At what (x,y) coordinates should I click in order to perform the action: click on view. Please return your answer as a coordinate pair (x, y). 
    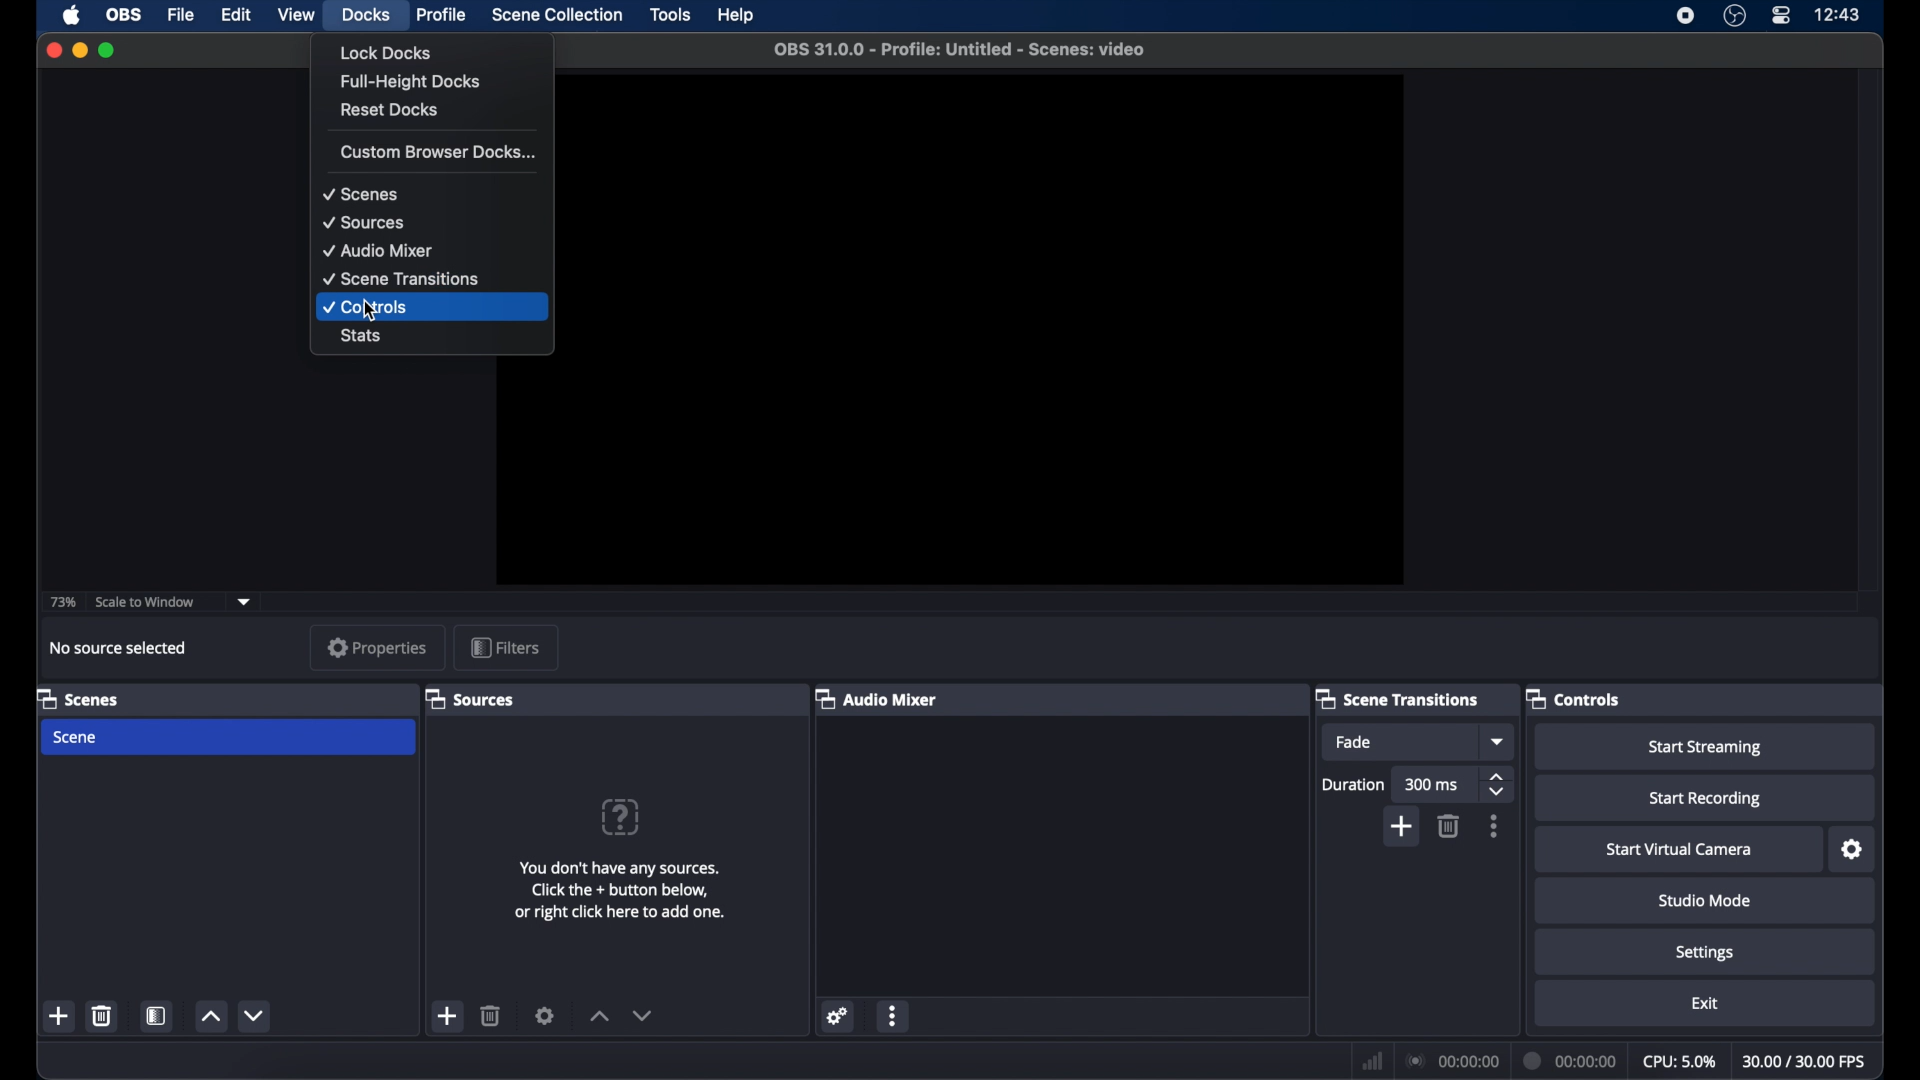
    Looking at the image, I should click on (296, 14).